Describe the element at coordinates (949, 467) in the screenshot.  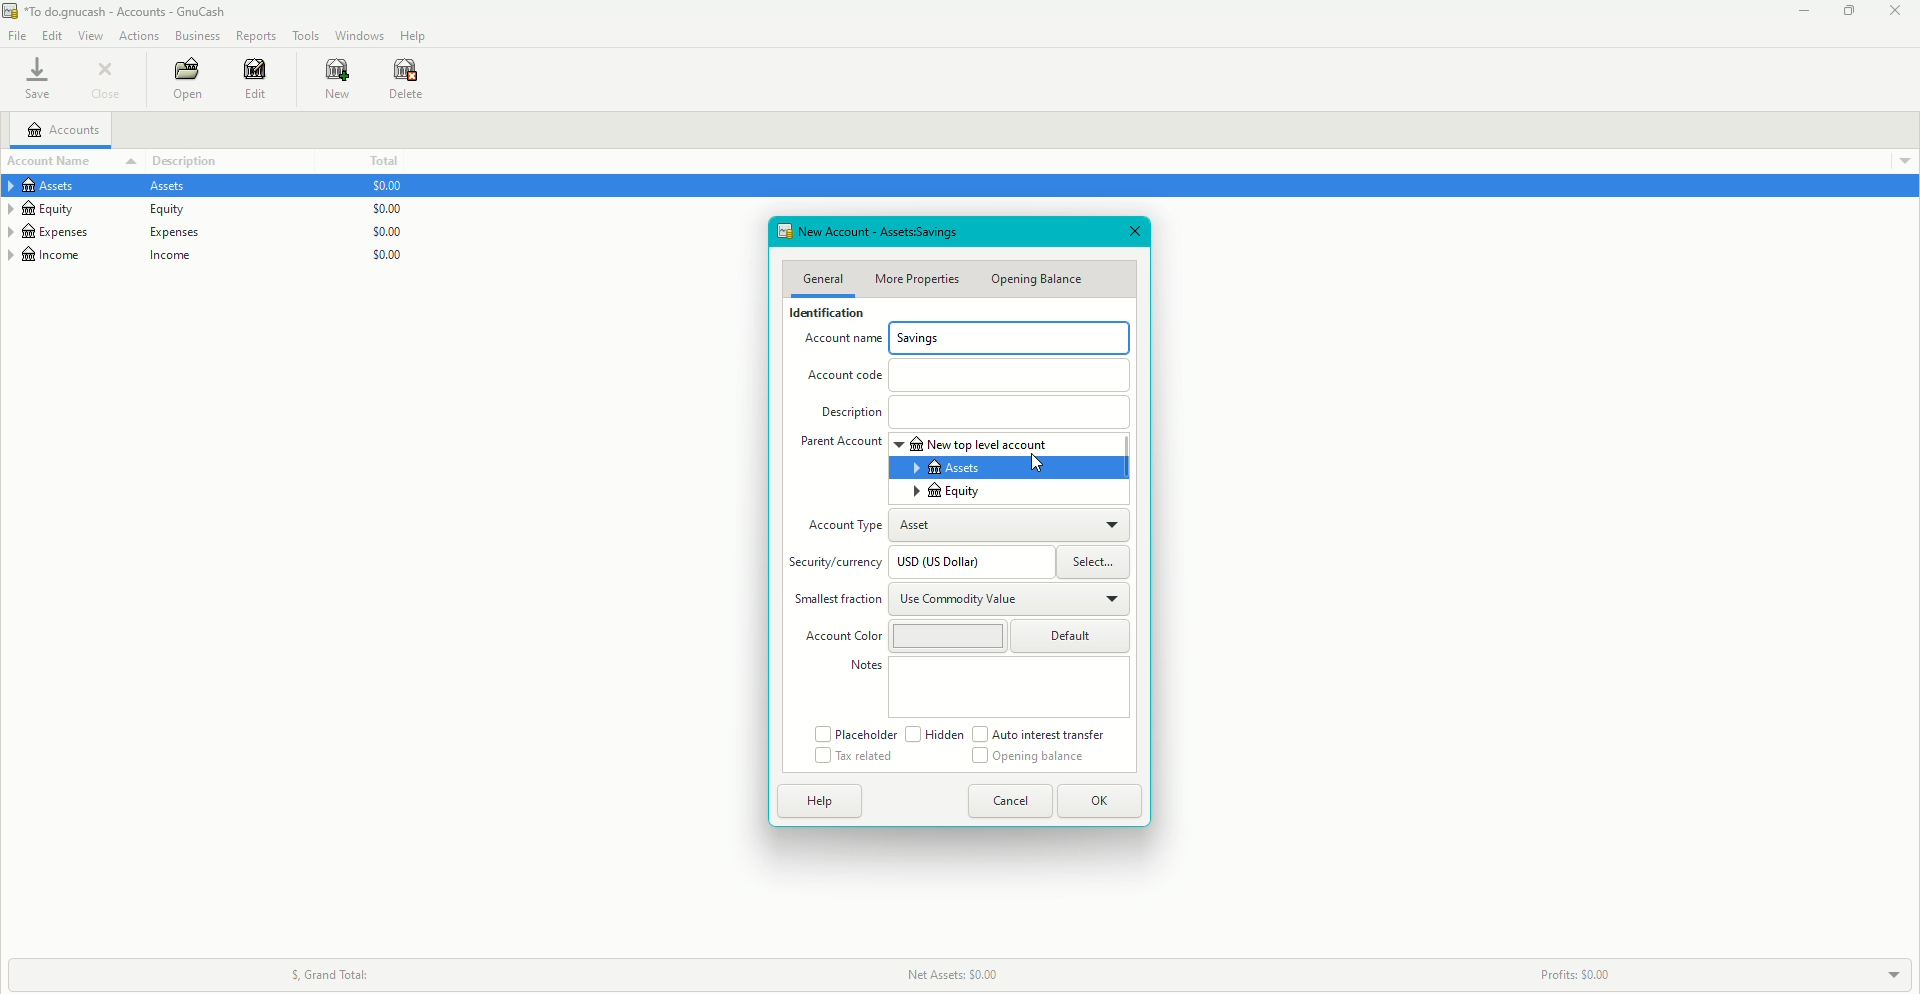
I see `Assets` at that location.